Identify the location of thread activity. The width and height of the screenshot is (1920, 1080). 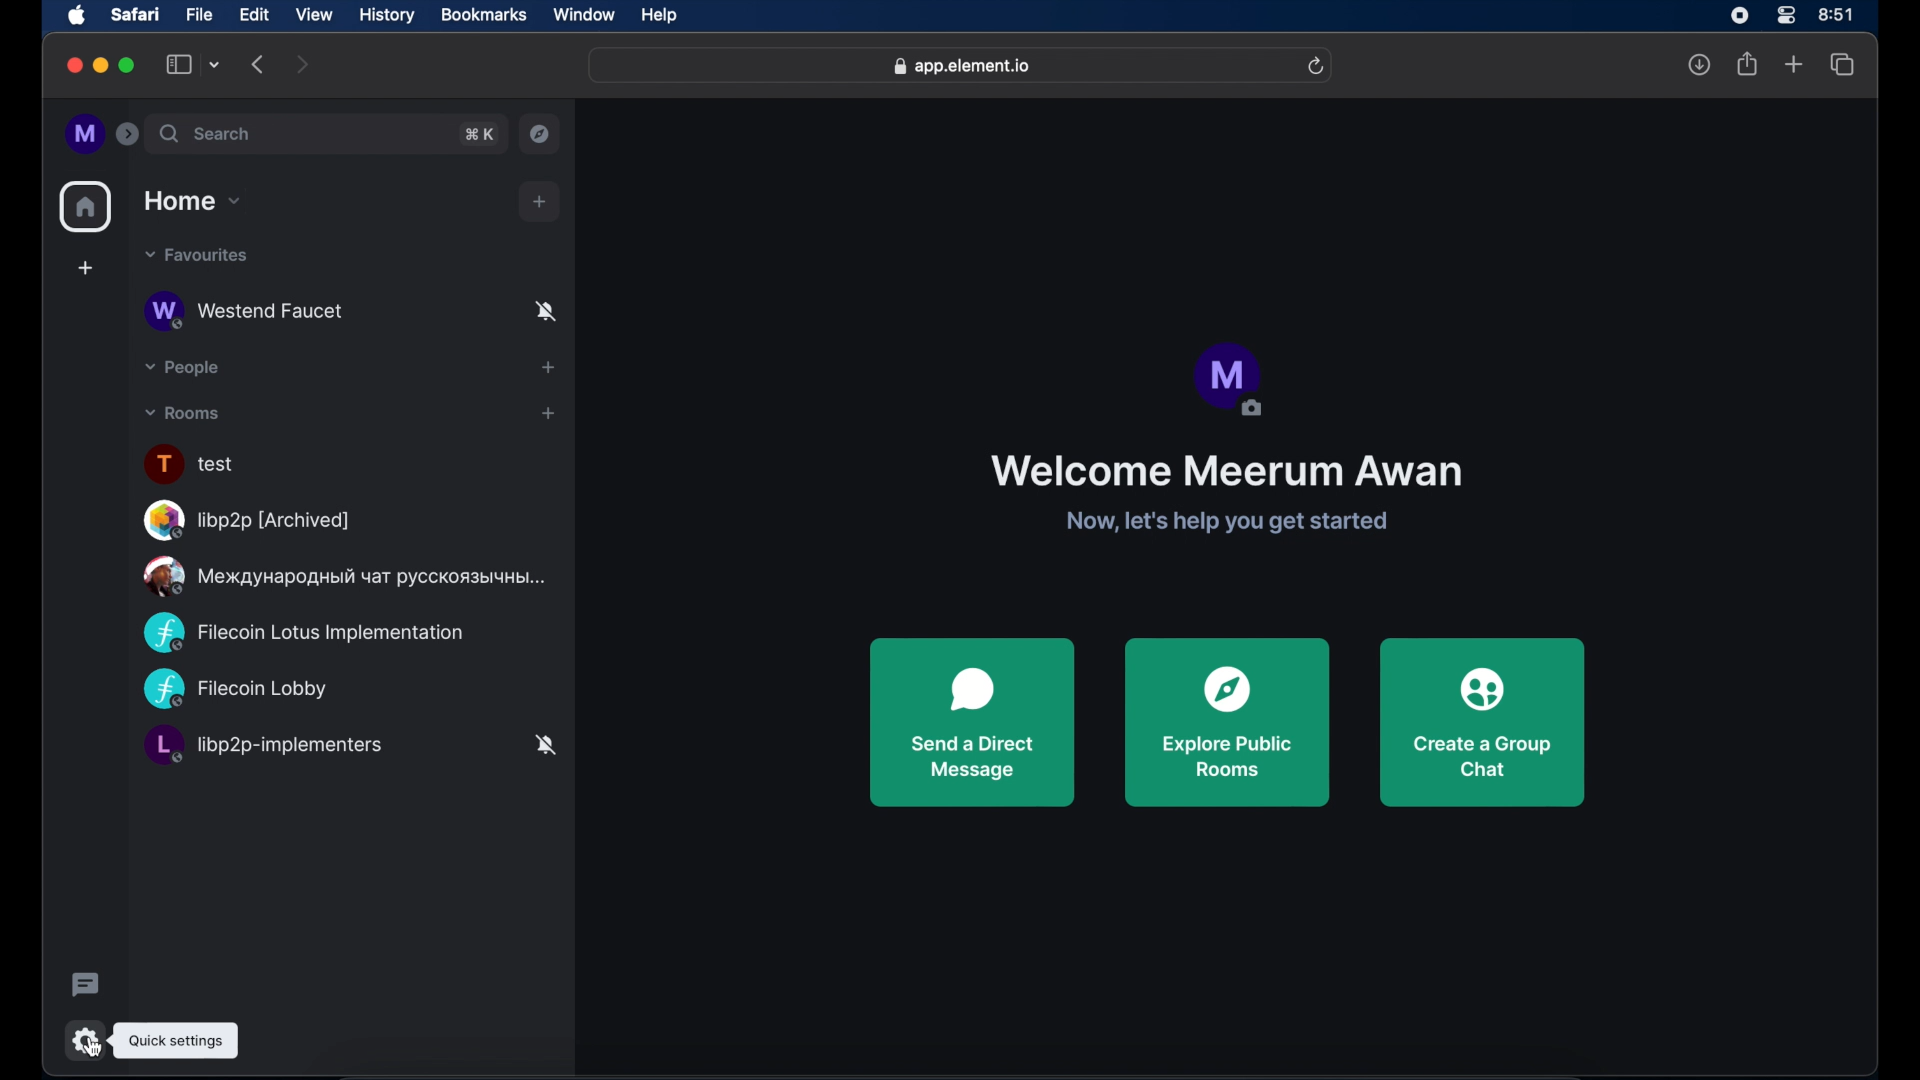
(86, 982).